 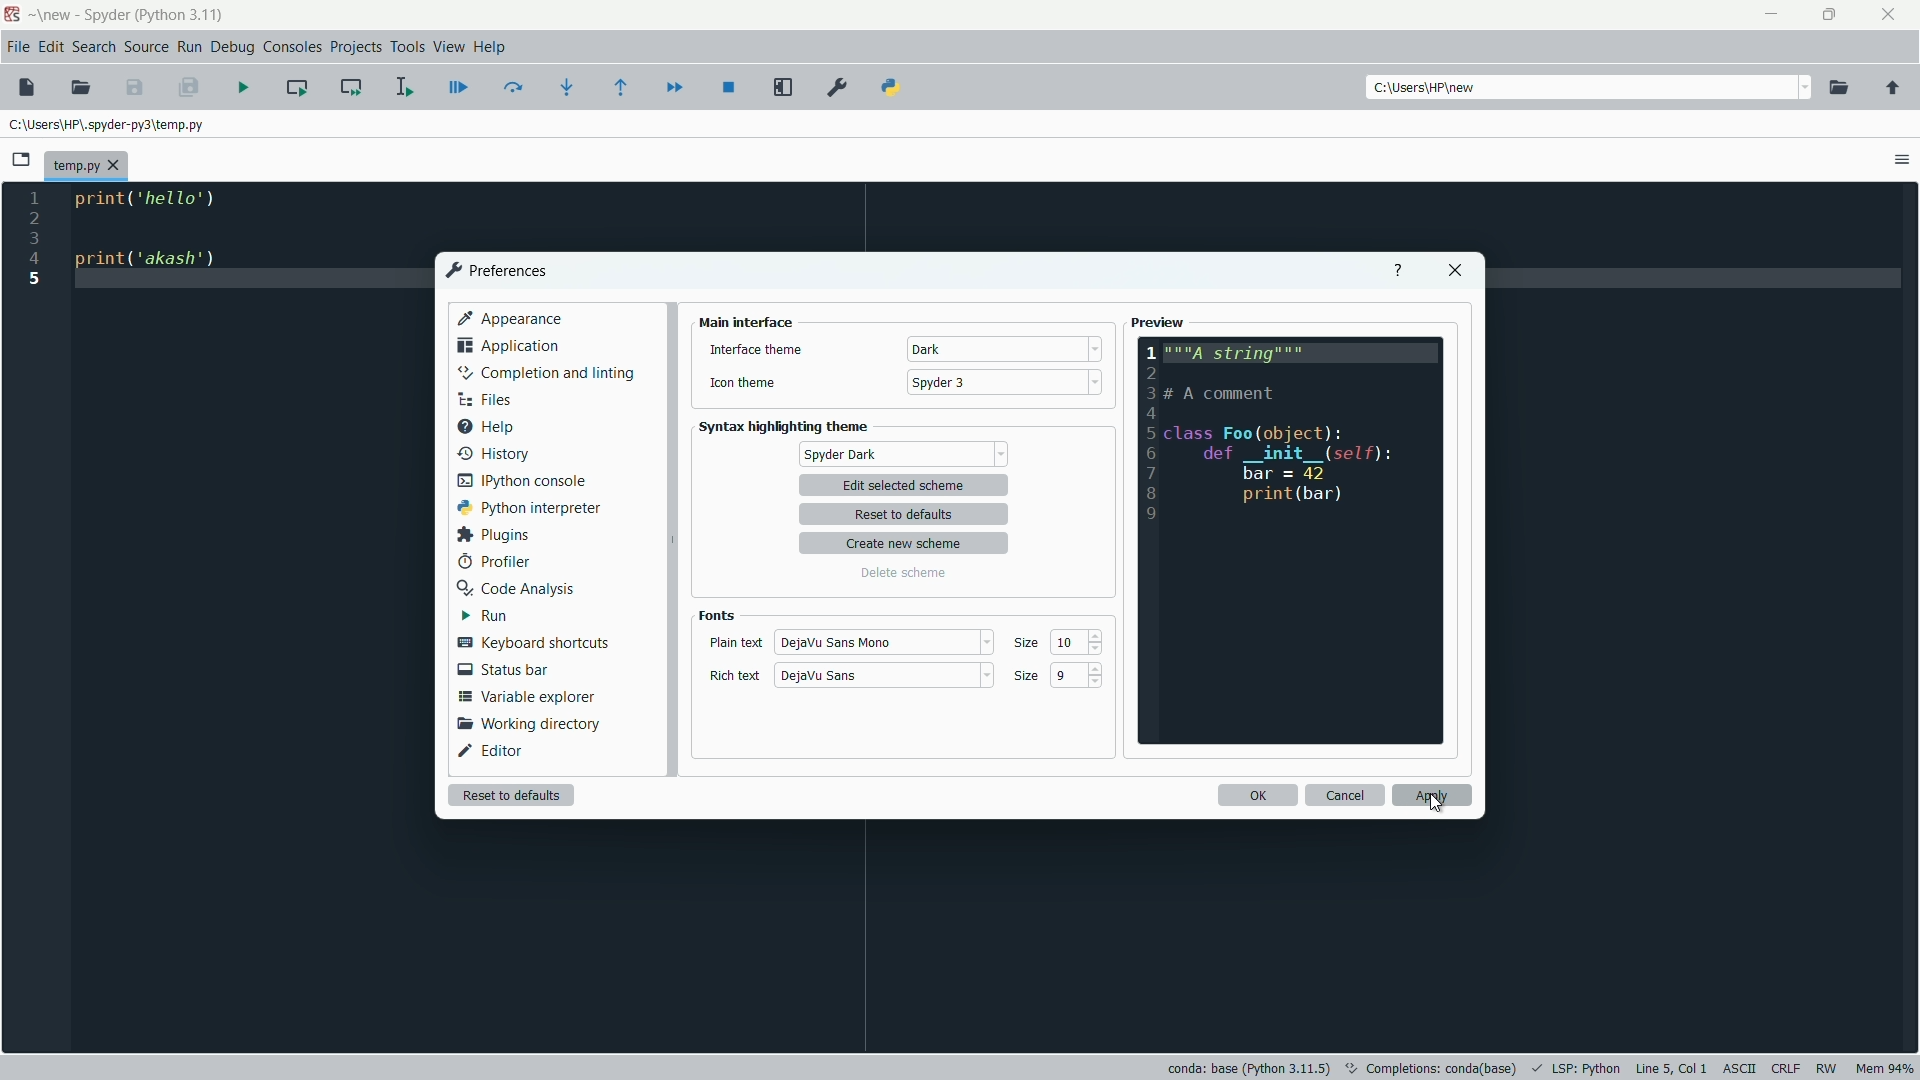 What do you see at coordinates (514, 87) in the screenshot?
I see `run current line` at bounding box center [514, 87].